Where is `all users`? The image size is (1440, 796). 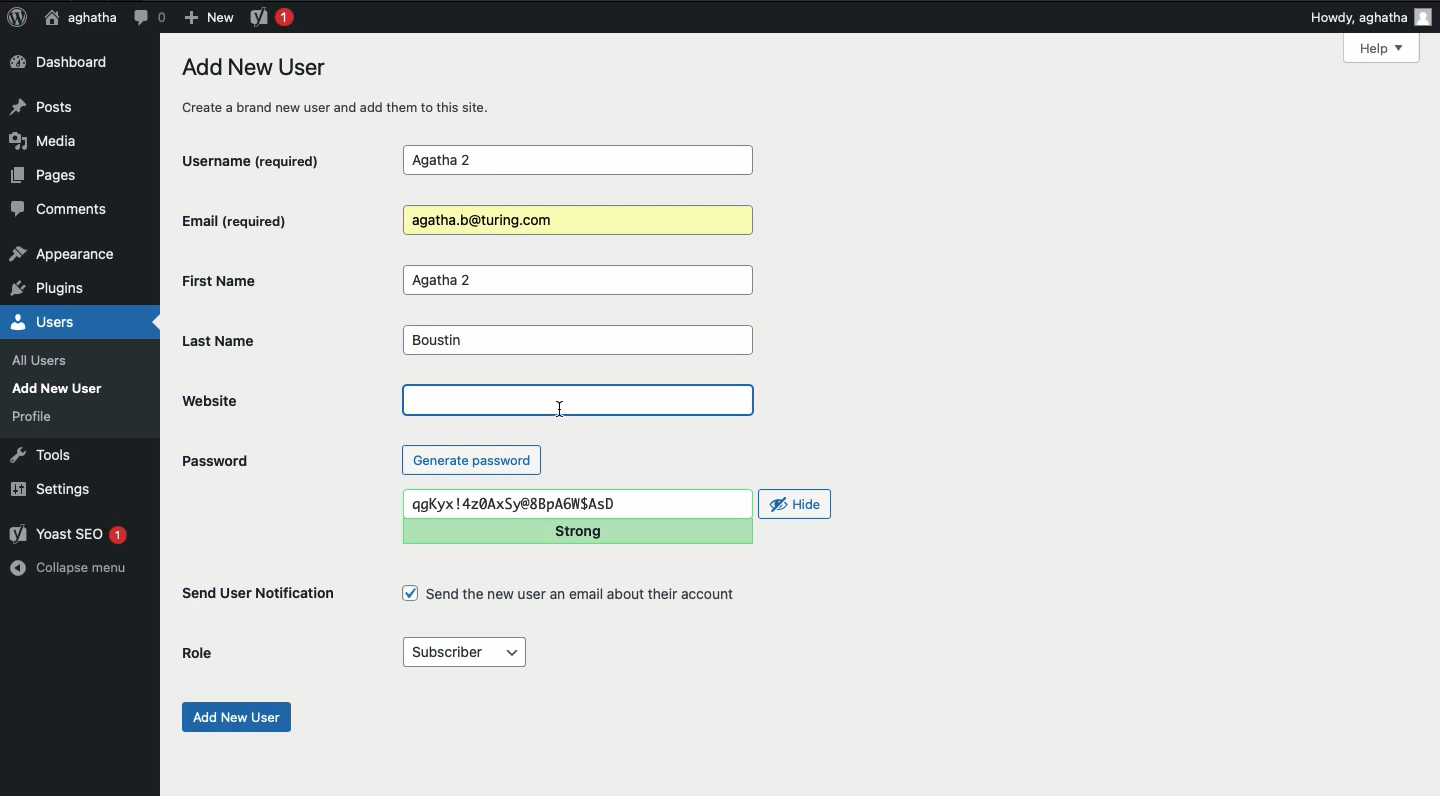
all users is located at coordinates (45, 361).